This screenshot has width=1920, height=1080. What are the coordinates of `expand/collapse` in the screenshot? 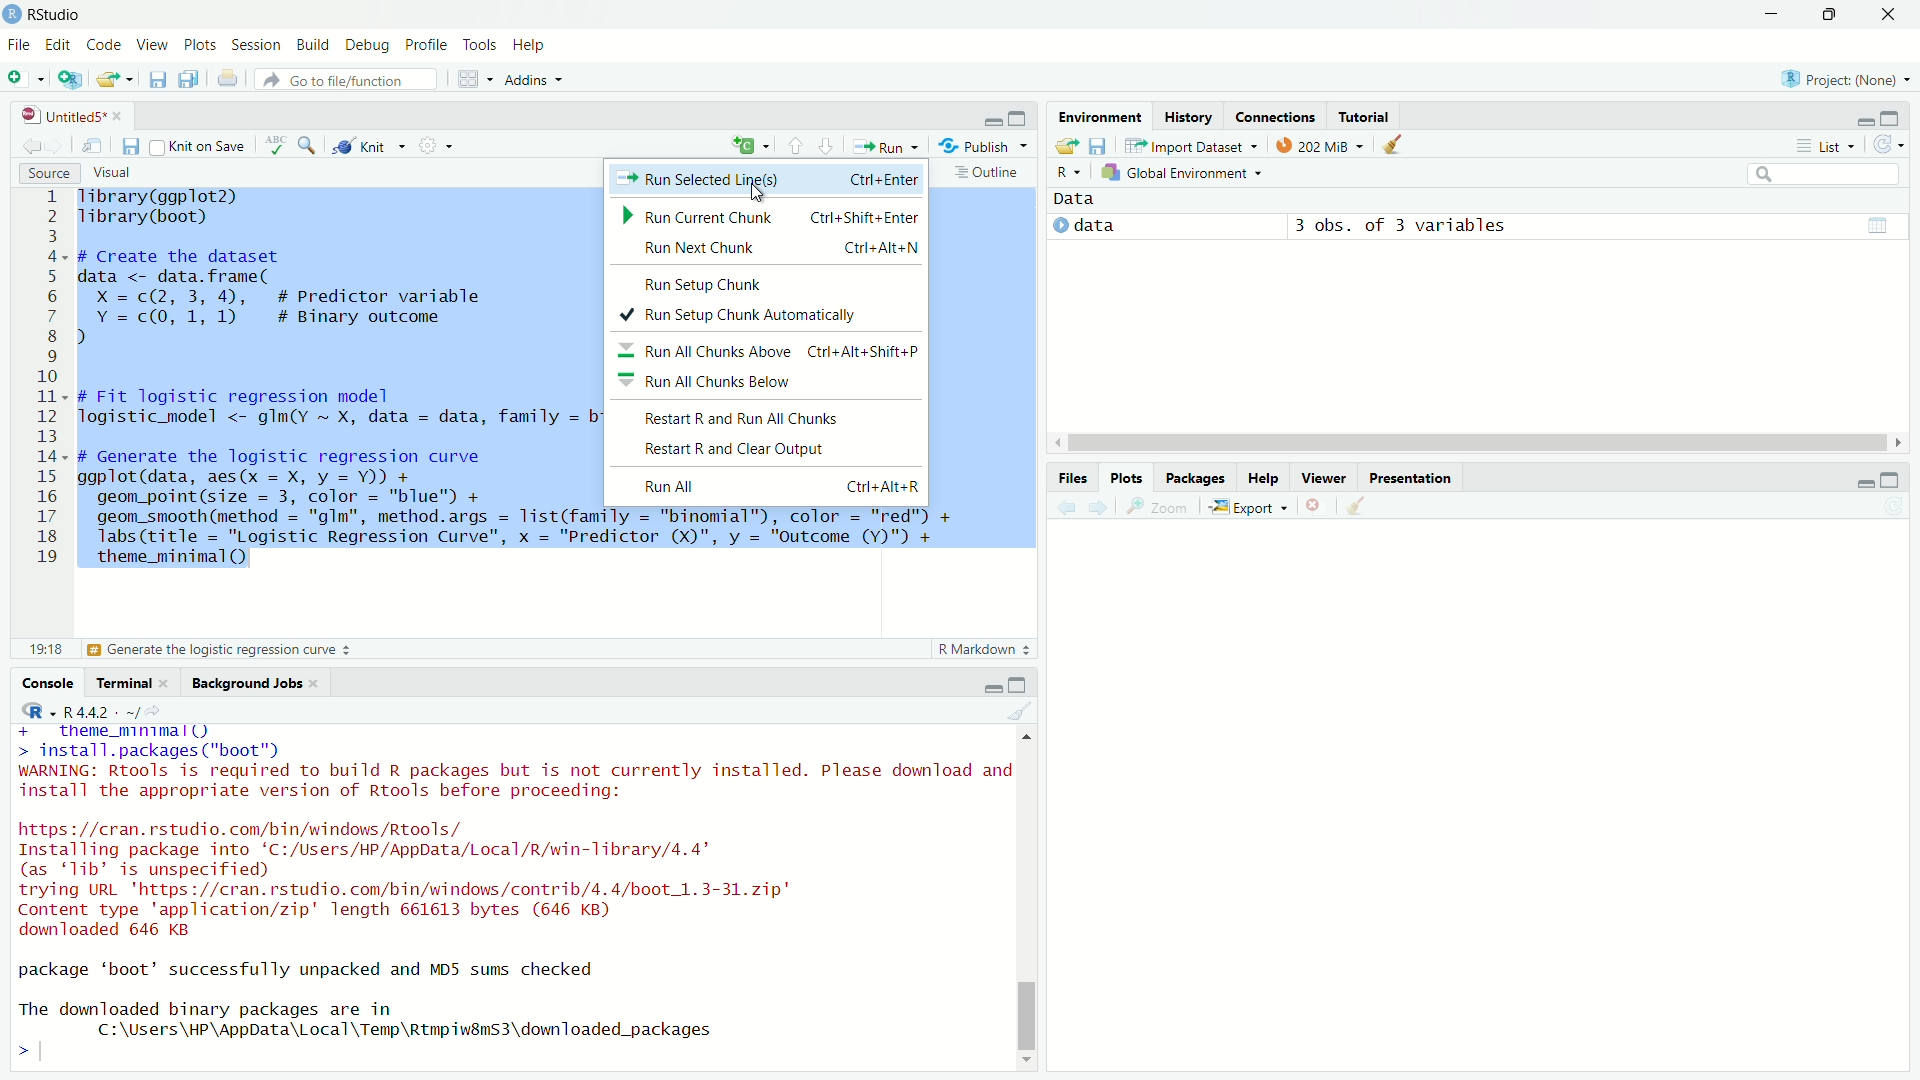 It's located at (1059, 225).